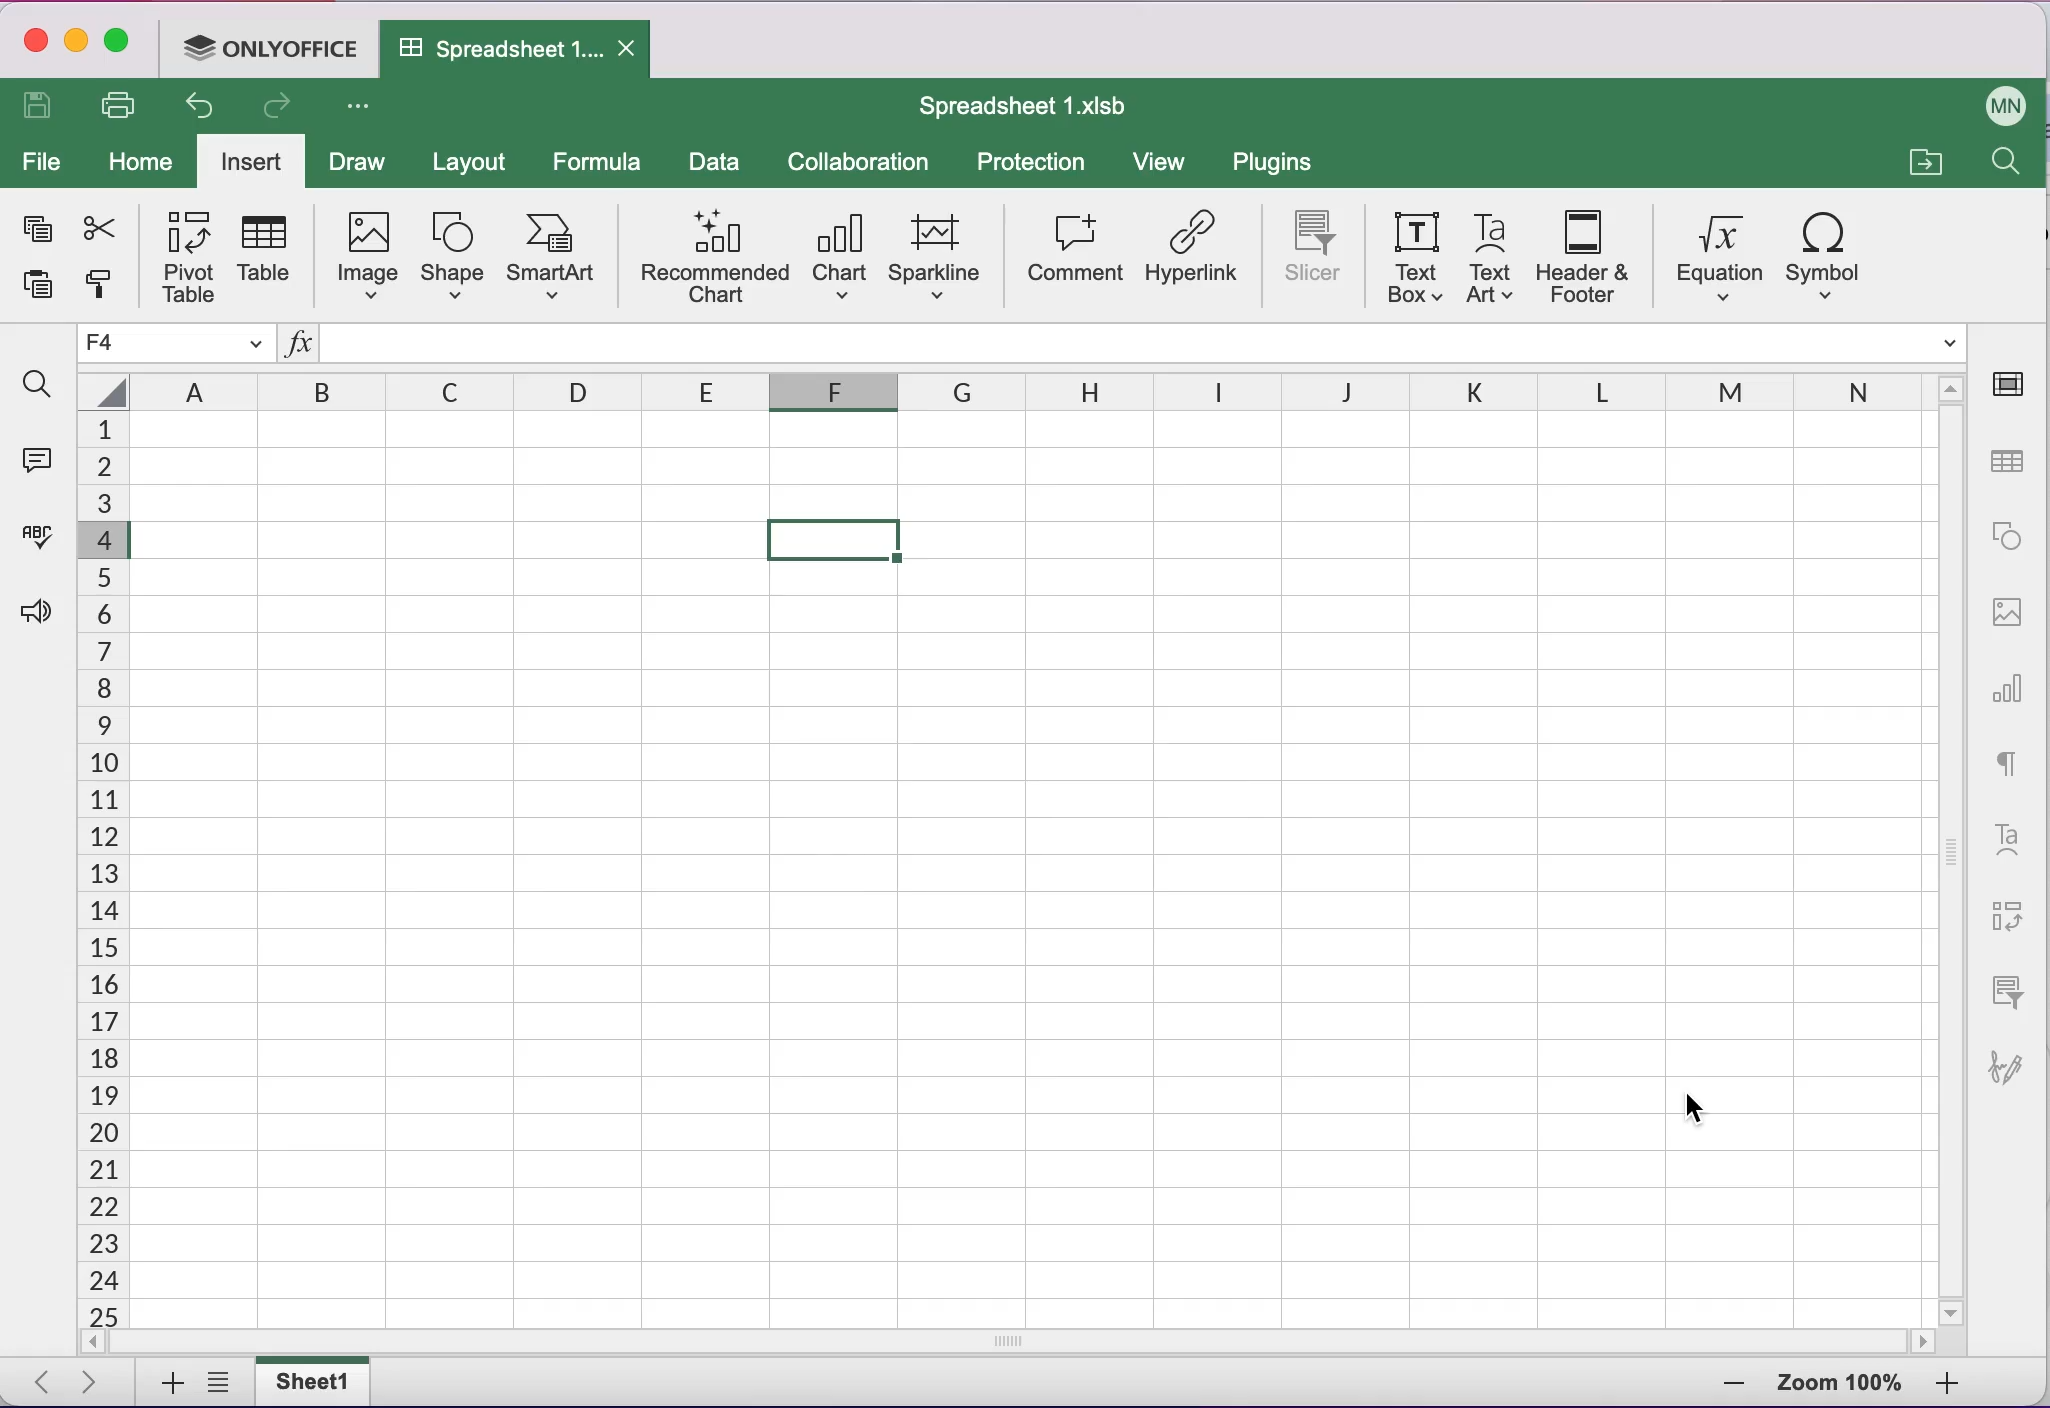  What do you see at coordinates (1954, 847) in the screenshot?
I see `vertical slider` at bounding box center [1954, 847].